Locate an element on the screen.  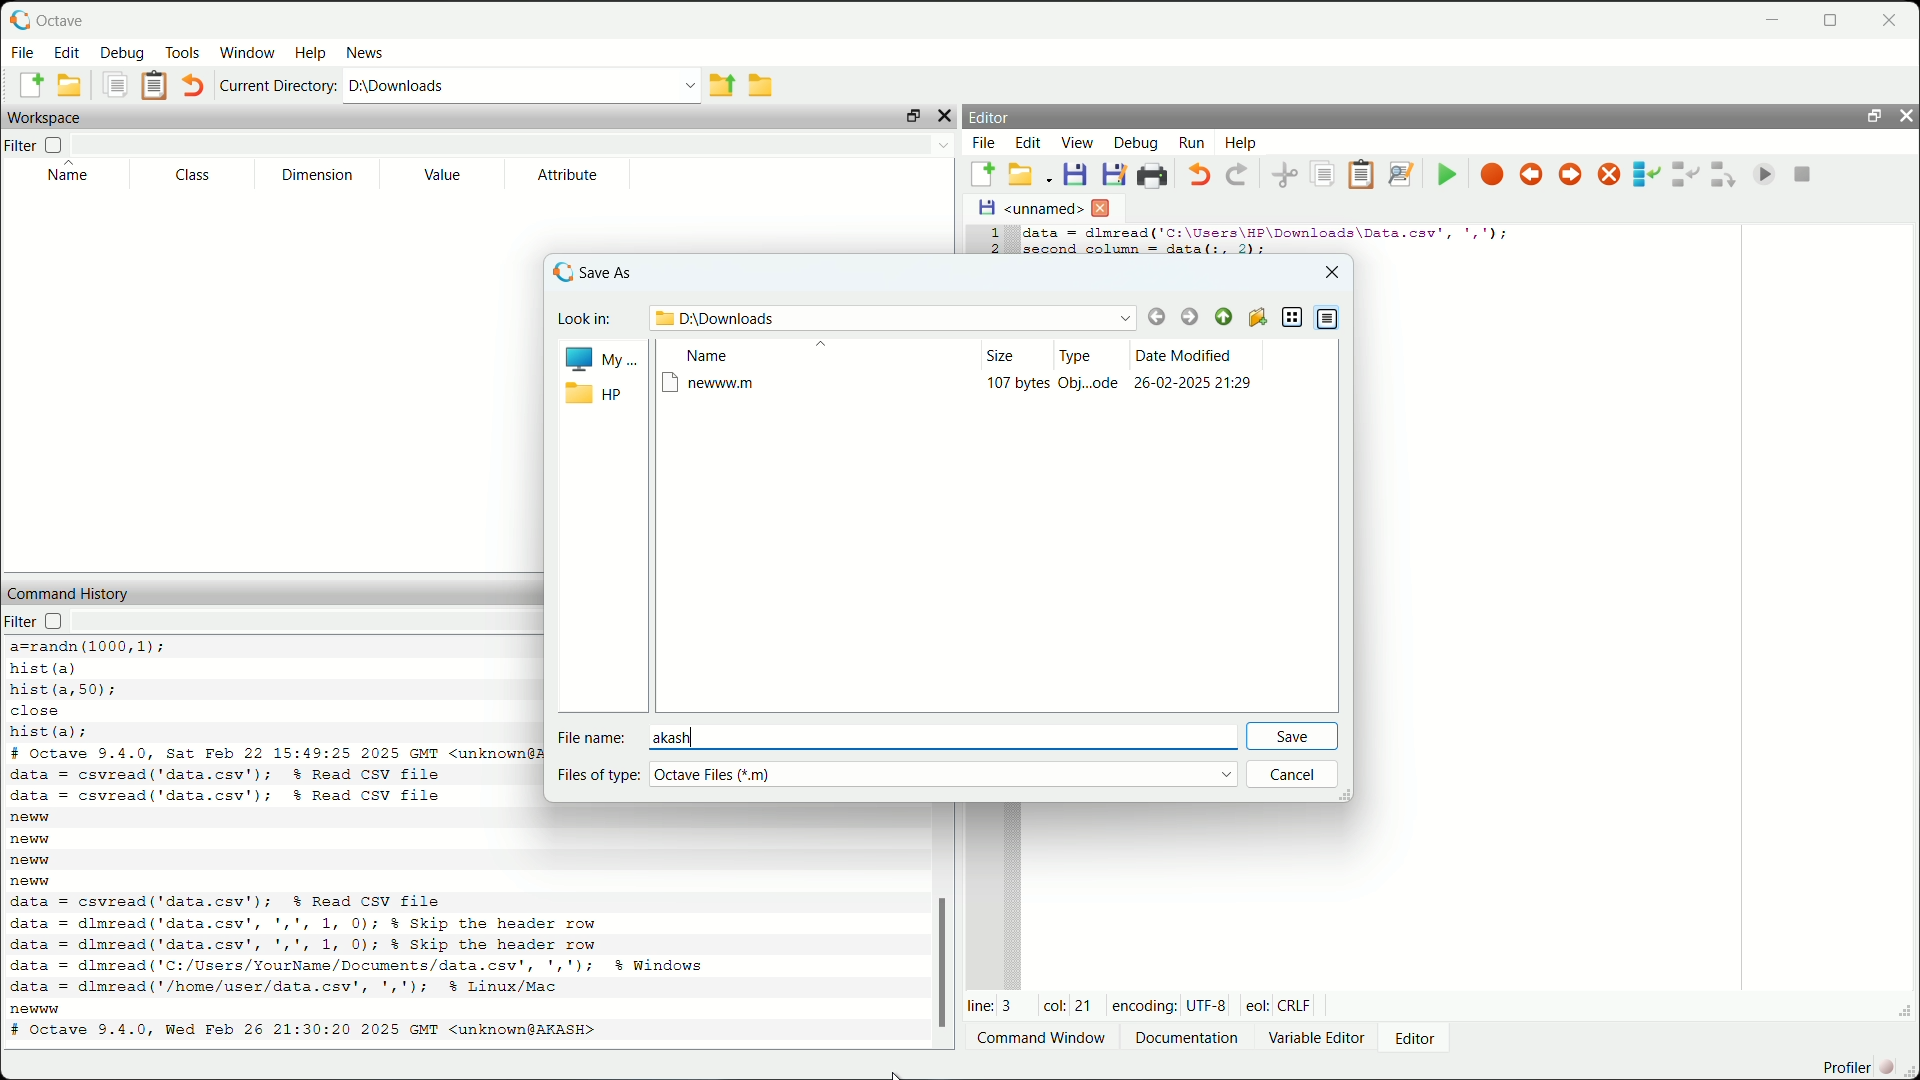
octave is located at coordinates (86, 16).